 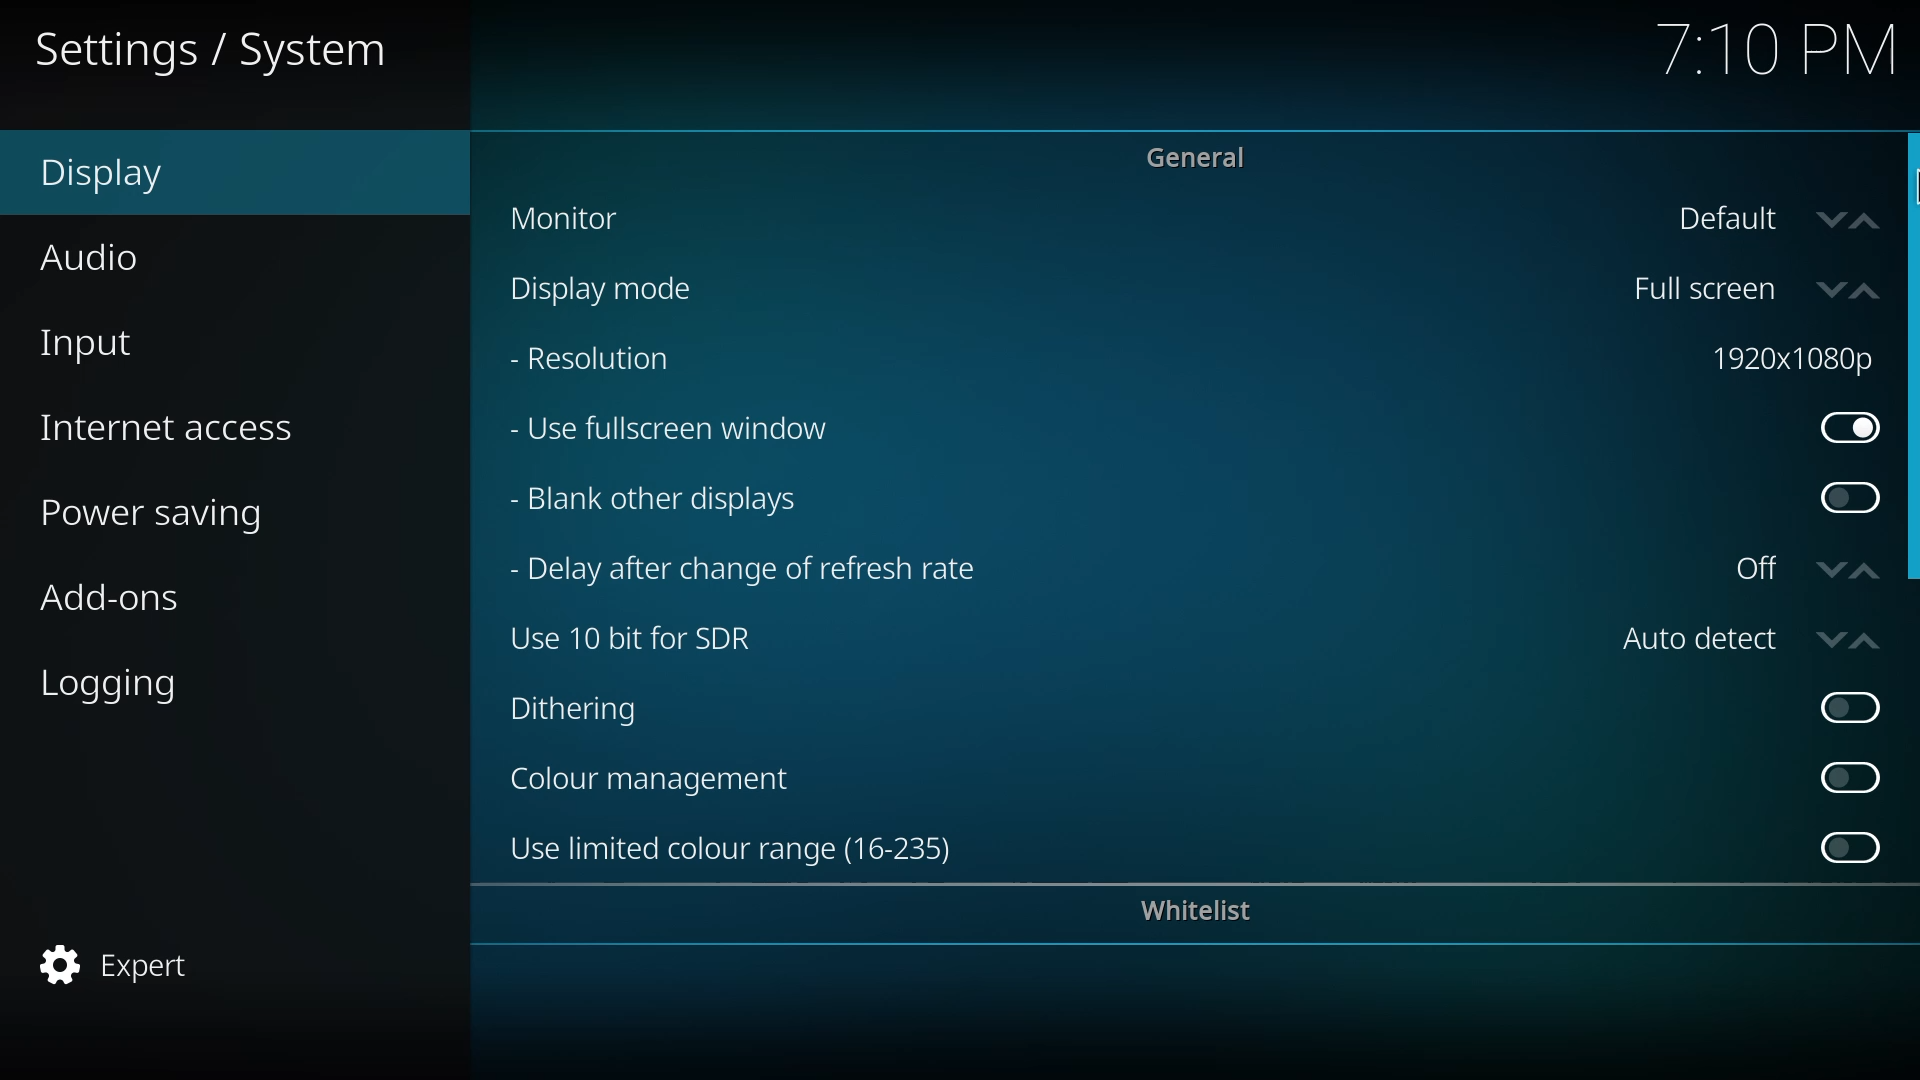 What do you see at coordinates (660, 427) in the screenshot?
I see `use fullscreen window` at bounding box center [660, 427].